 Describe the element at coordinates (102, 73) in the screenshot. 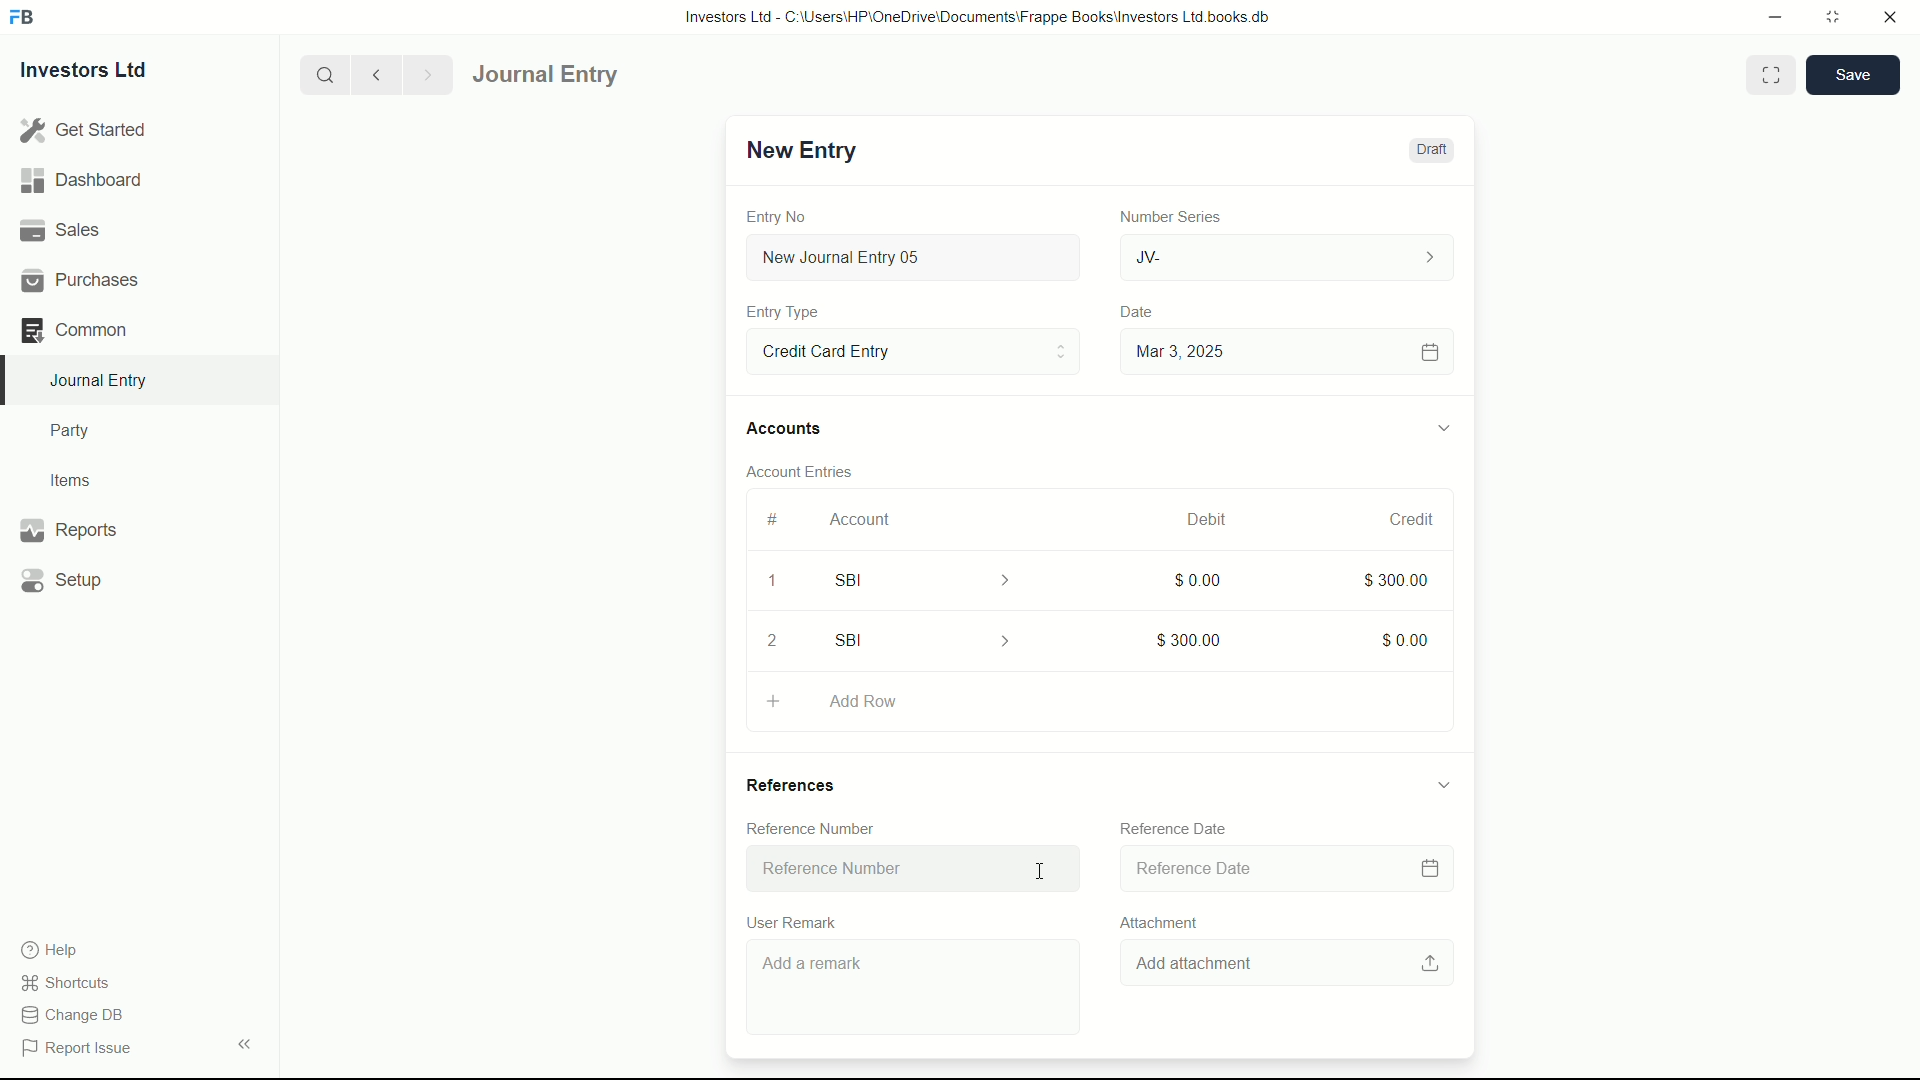

I see `Investors Ltd` at that location.